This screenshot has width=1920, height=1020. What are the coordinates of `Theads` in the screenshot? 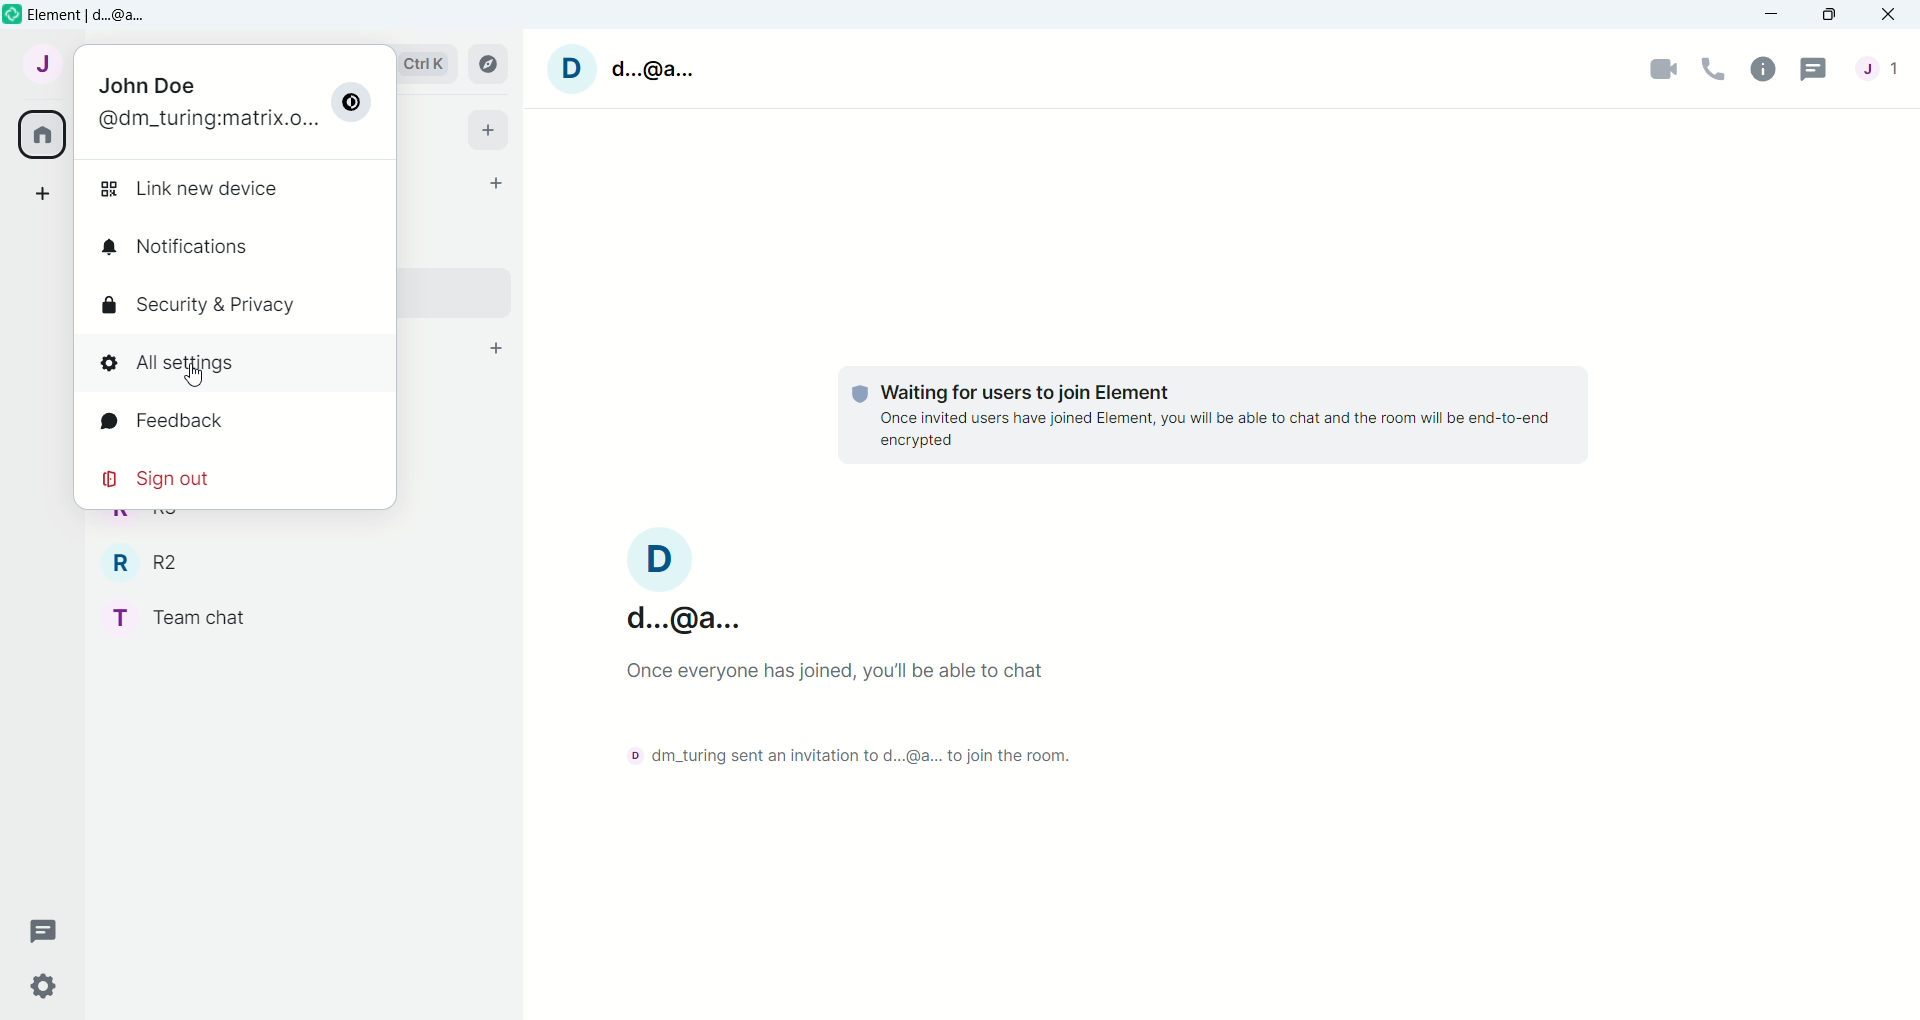 It's located at (45, 929).